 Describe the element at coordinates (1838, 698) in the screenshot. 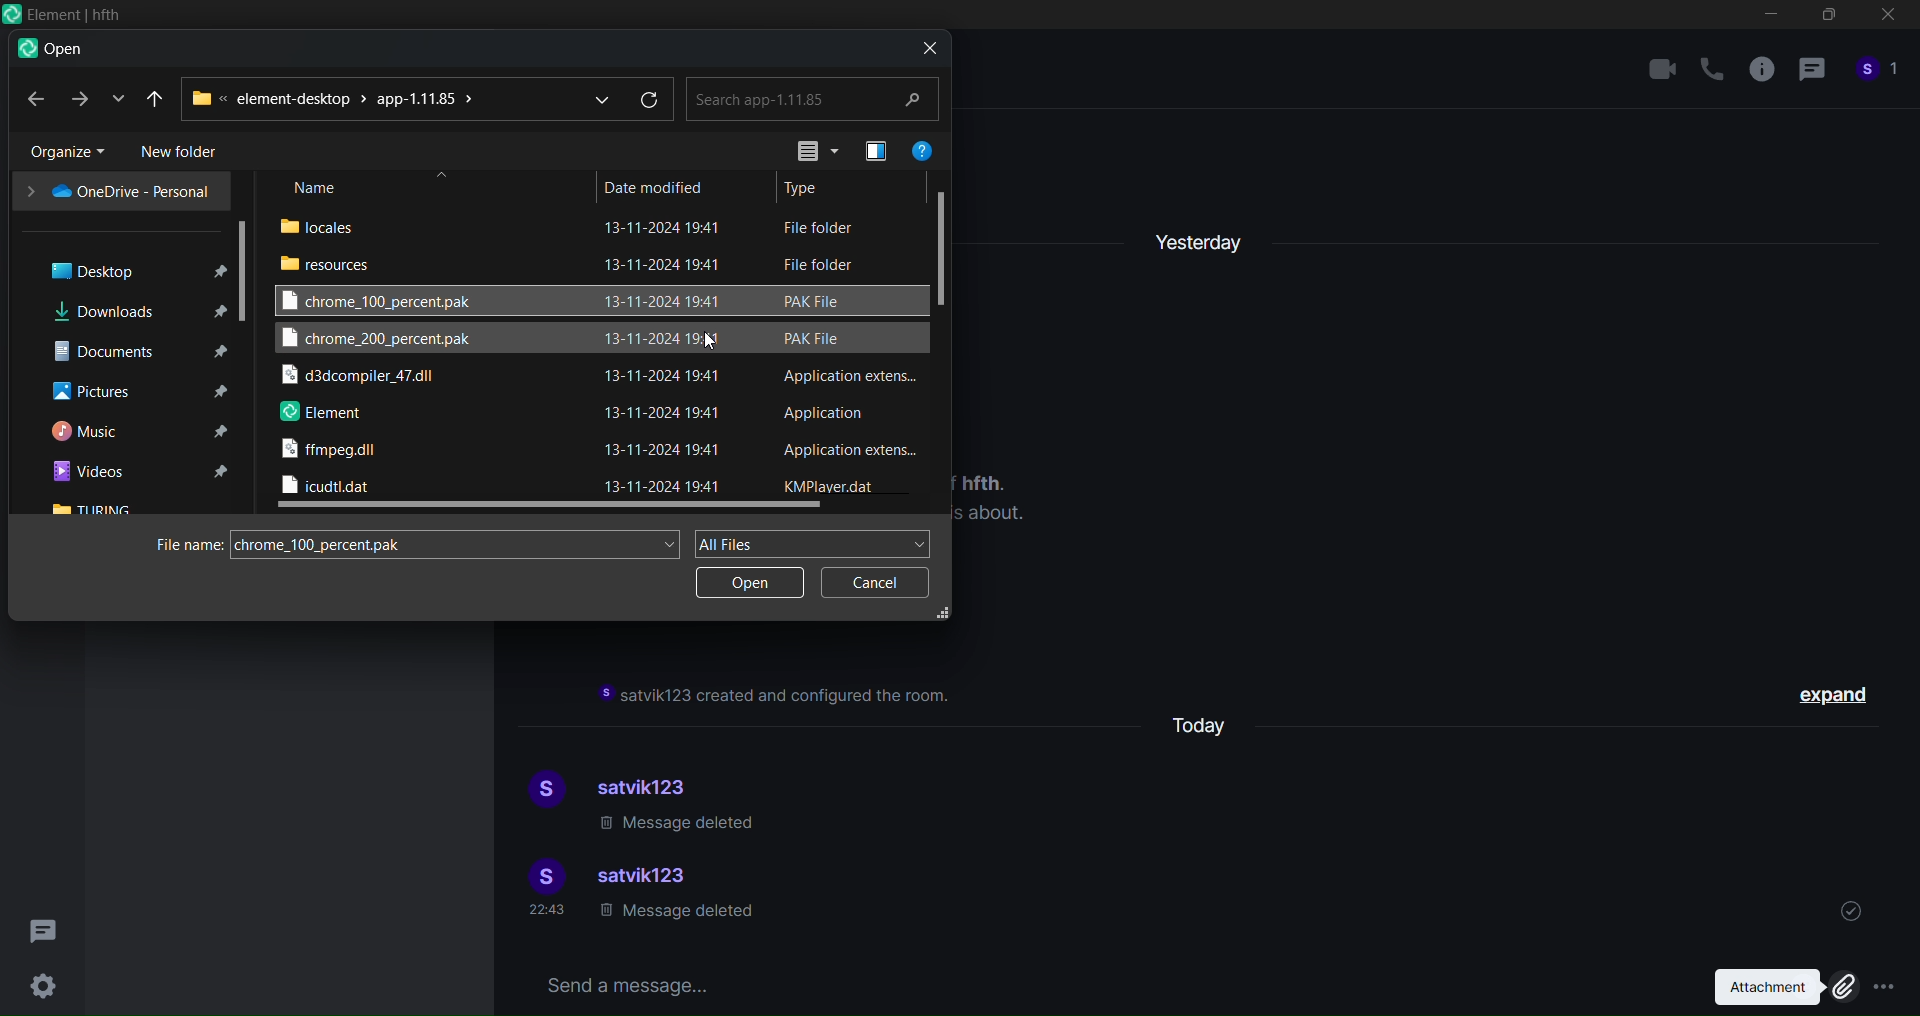

I see `expand` at that location.